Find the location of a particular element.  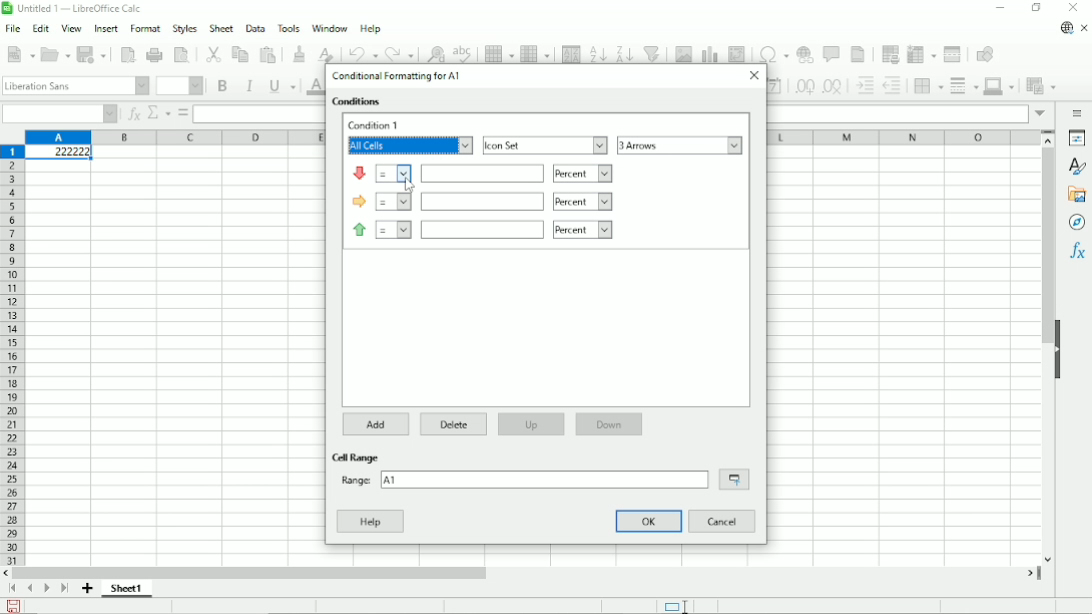

New is located at coordinates (21, 53).